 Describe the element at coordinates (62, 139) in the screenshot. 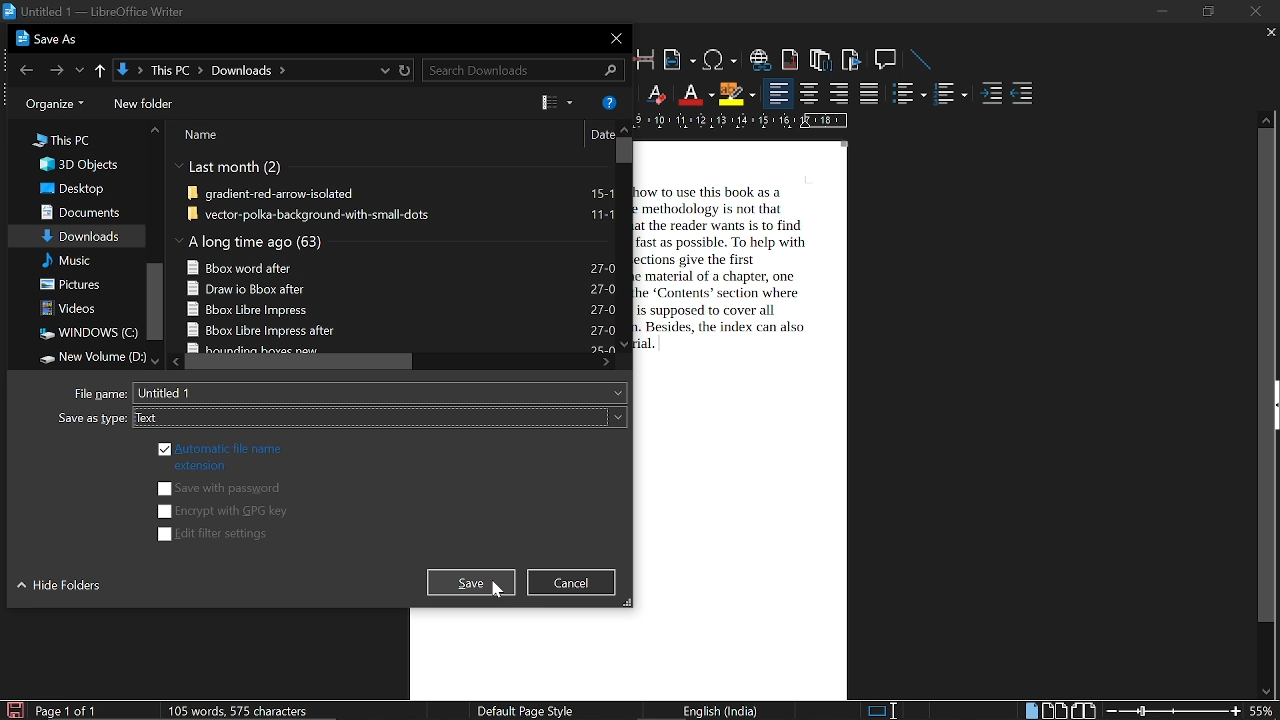

I see `This PC` at that location.